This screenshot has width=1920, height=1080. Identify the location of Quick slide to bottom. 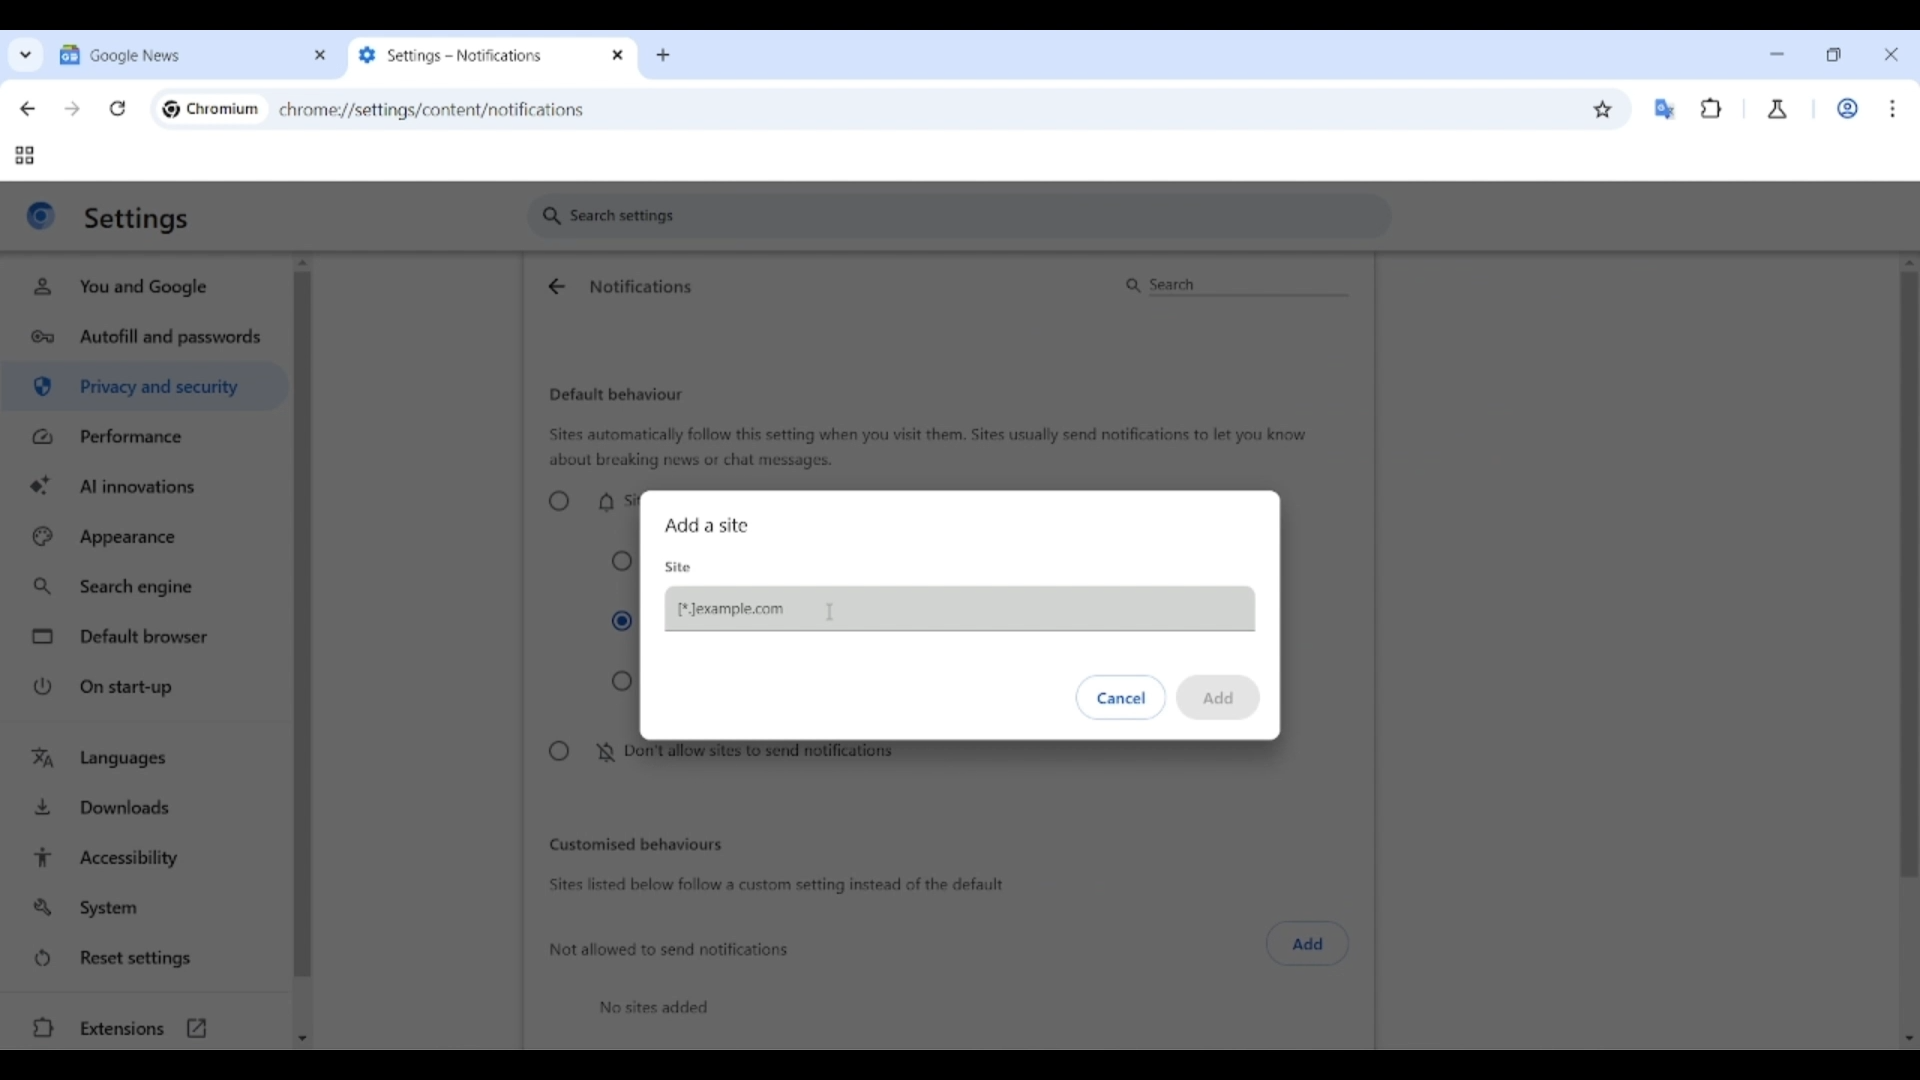
(302, 1039).